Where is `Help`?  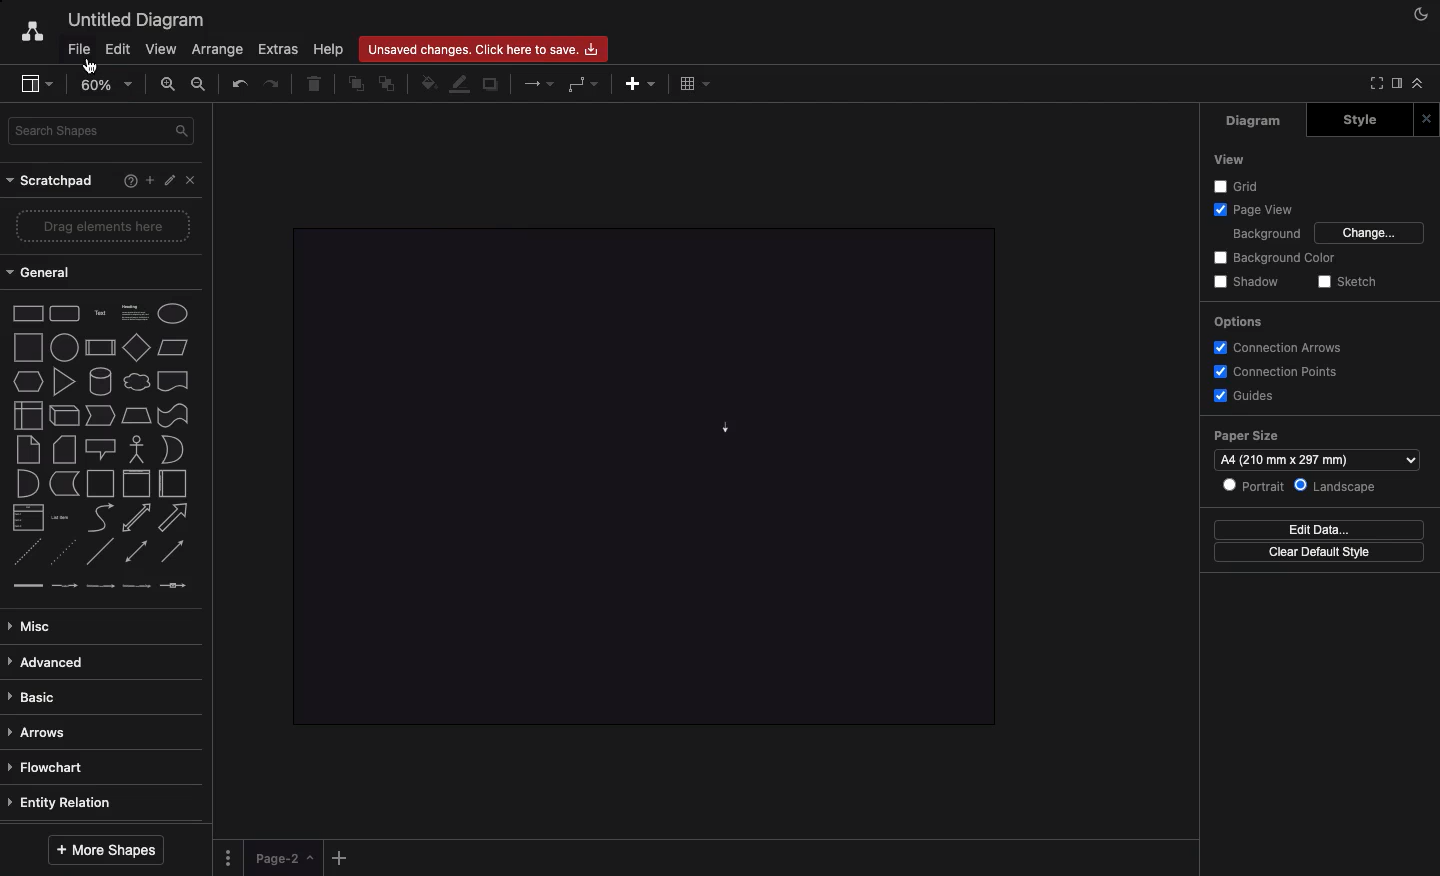
Help is located at coordinates (331, 49).